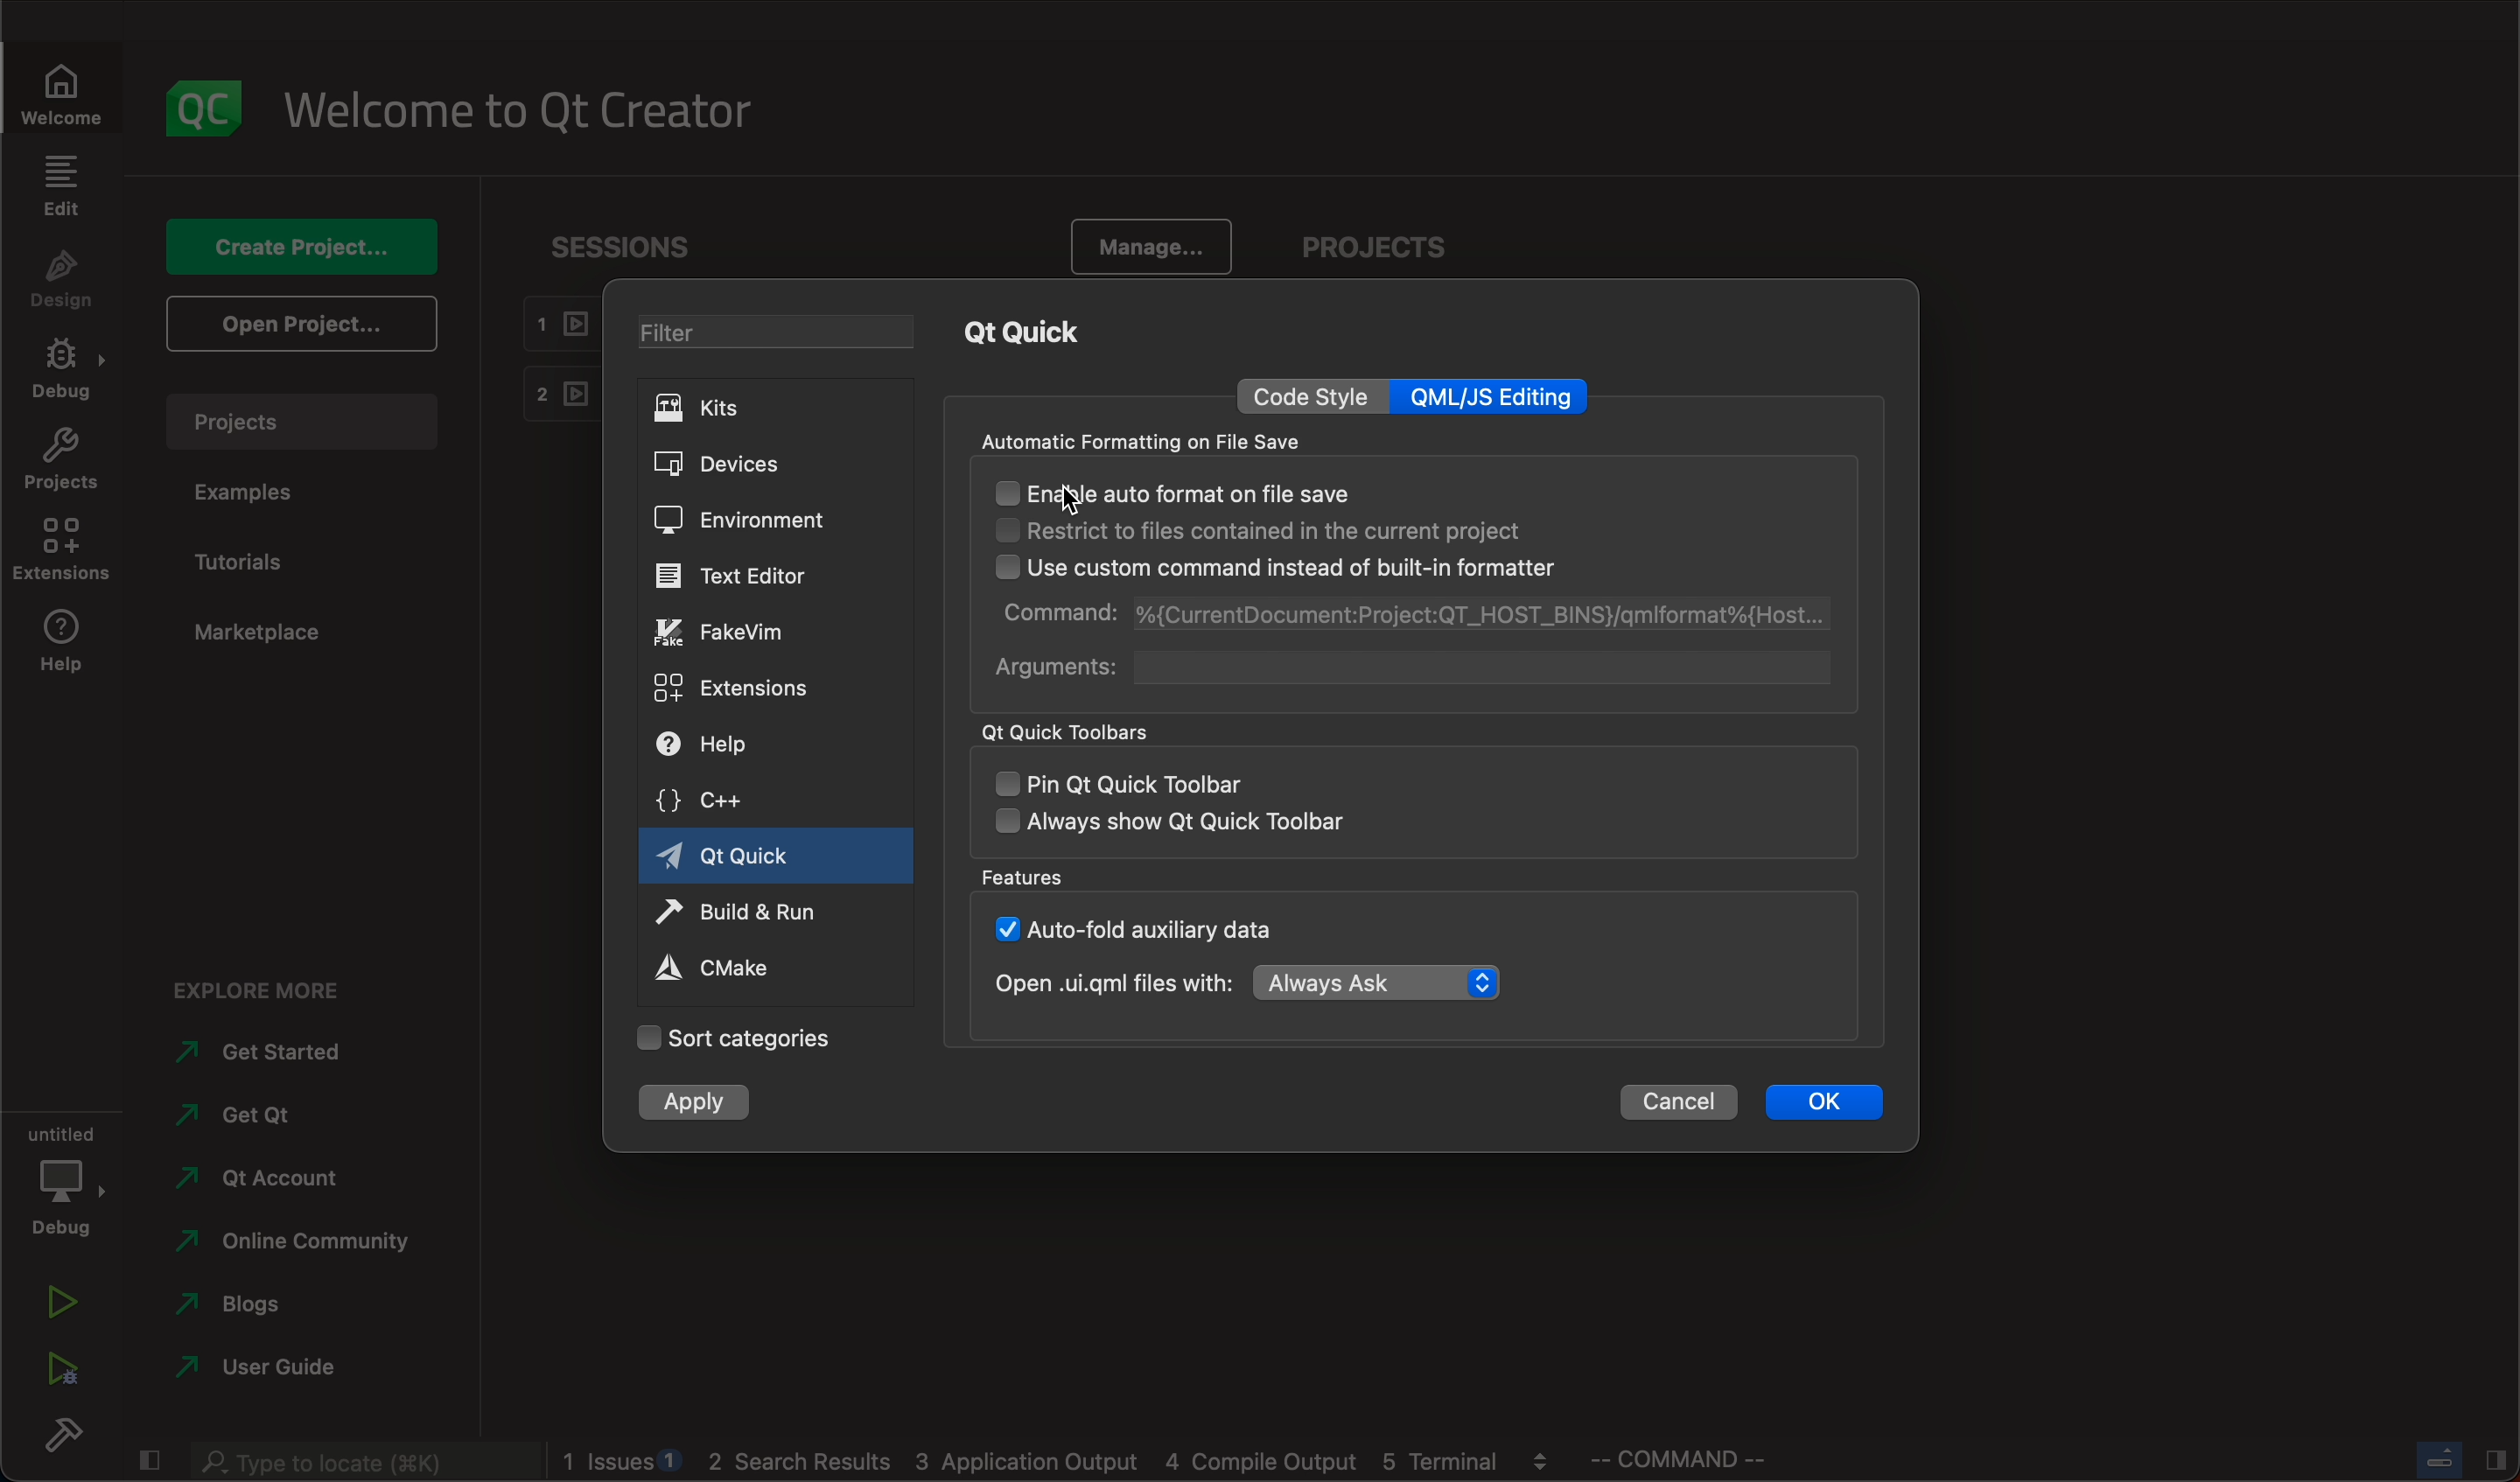 This screenshot has width=2520, height=1482. What do you see at coordinates (64, 99) in the screenshot?
I see `WELCOME` at bounding box center [64, 99].